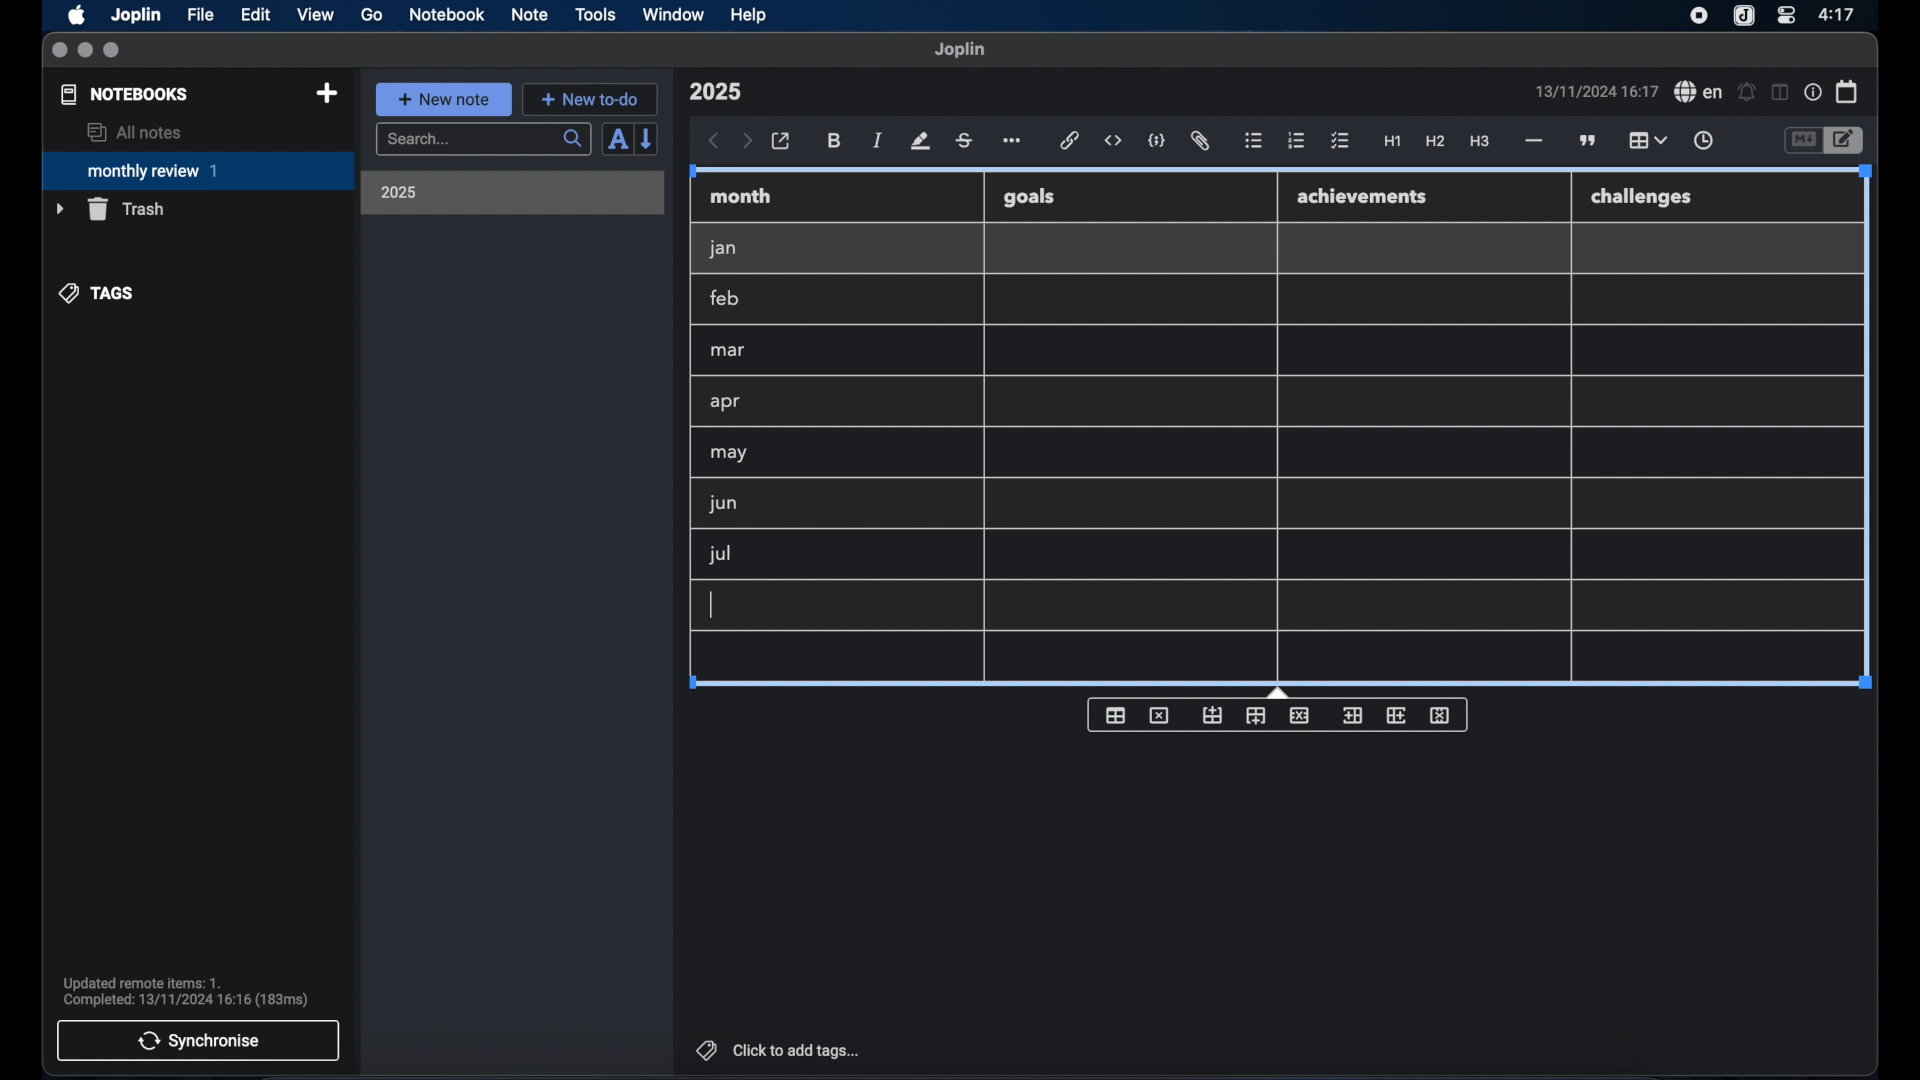 The image size is (1920, 1080). I want to click on strikethrough, so click(963, 141).